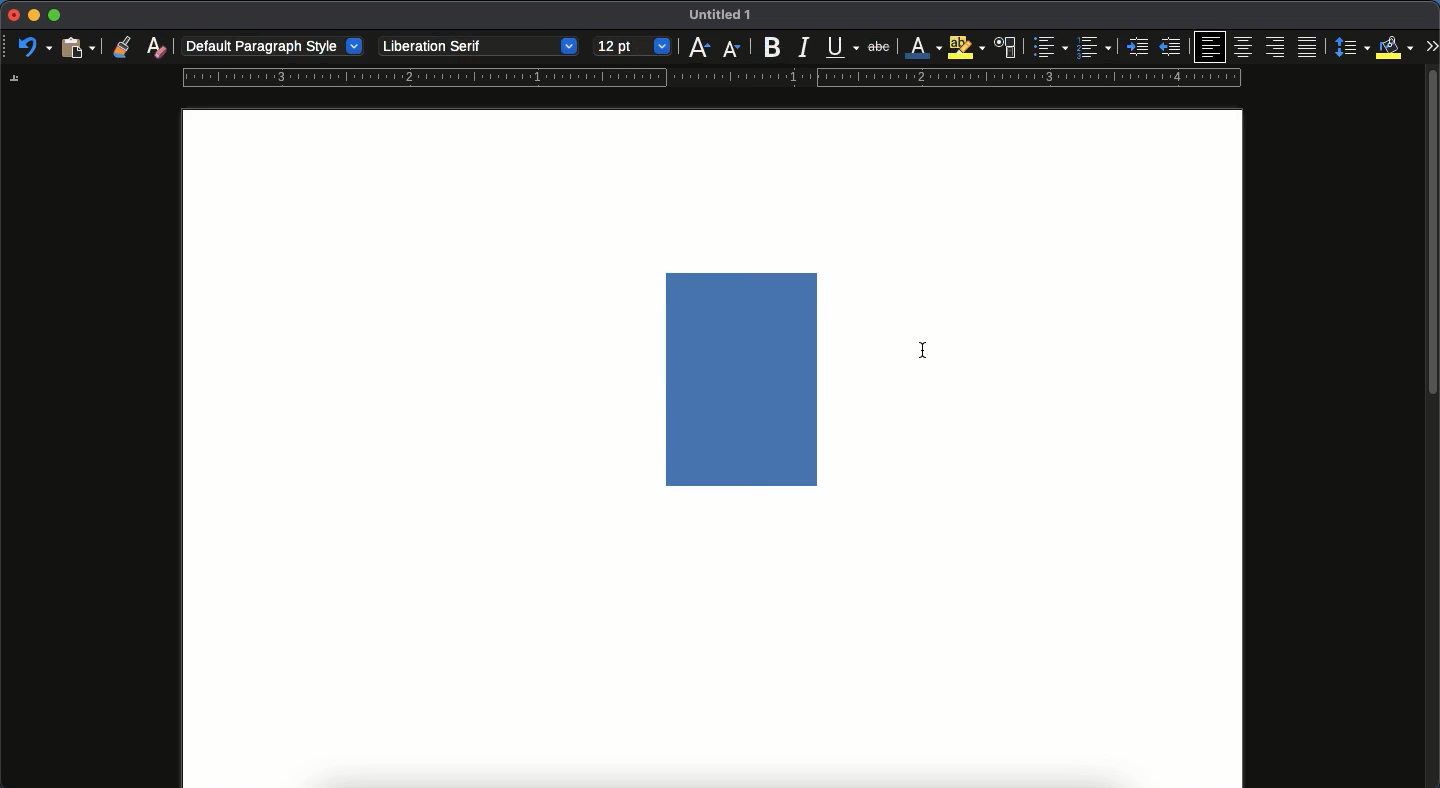 Image resolution: width=1440 pixels, height=788 pixels. What do you see at coordinates (1004, 48) in the screenshot?
I see `character` at bounding box center [1004, 48].